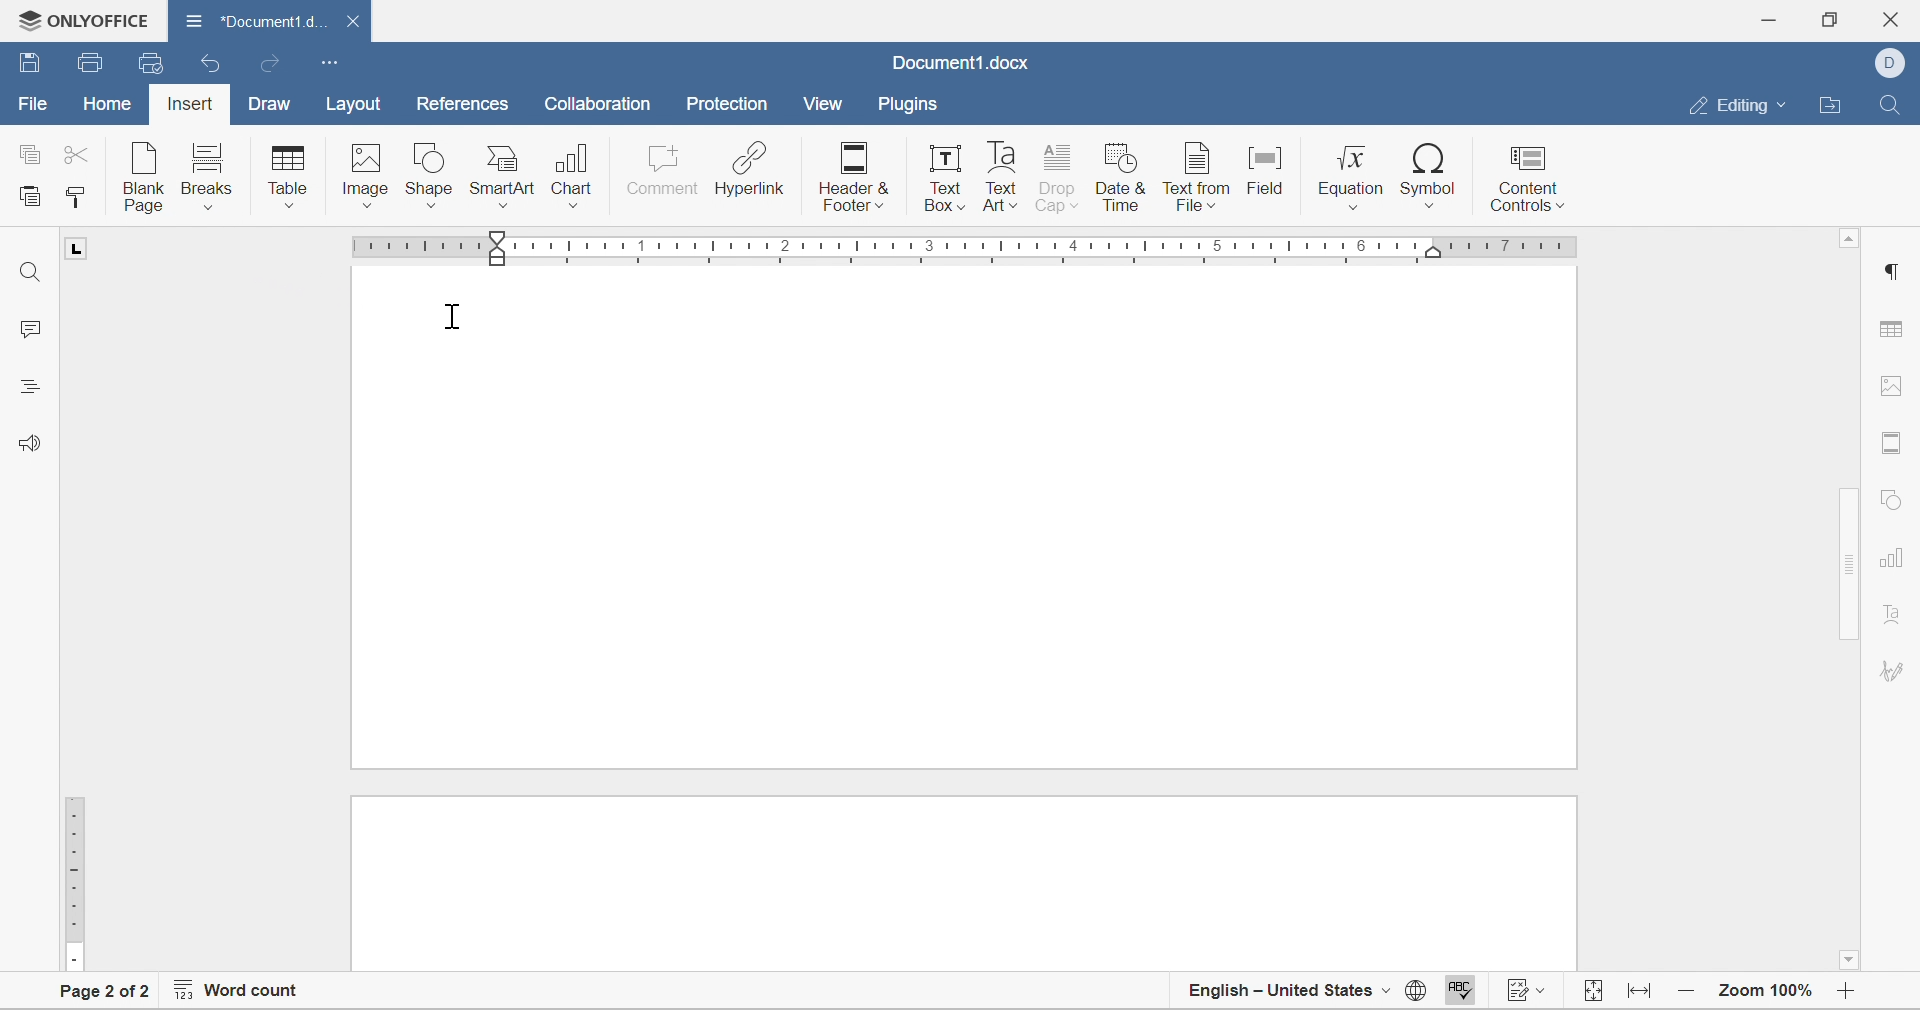  I want to click on Text box, so click(946, 179).